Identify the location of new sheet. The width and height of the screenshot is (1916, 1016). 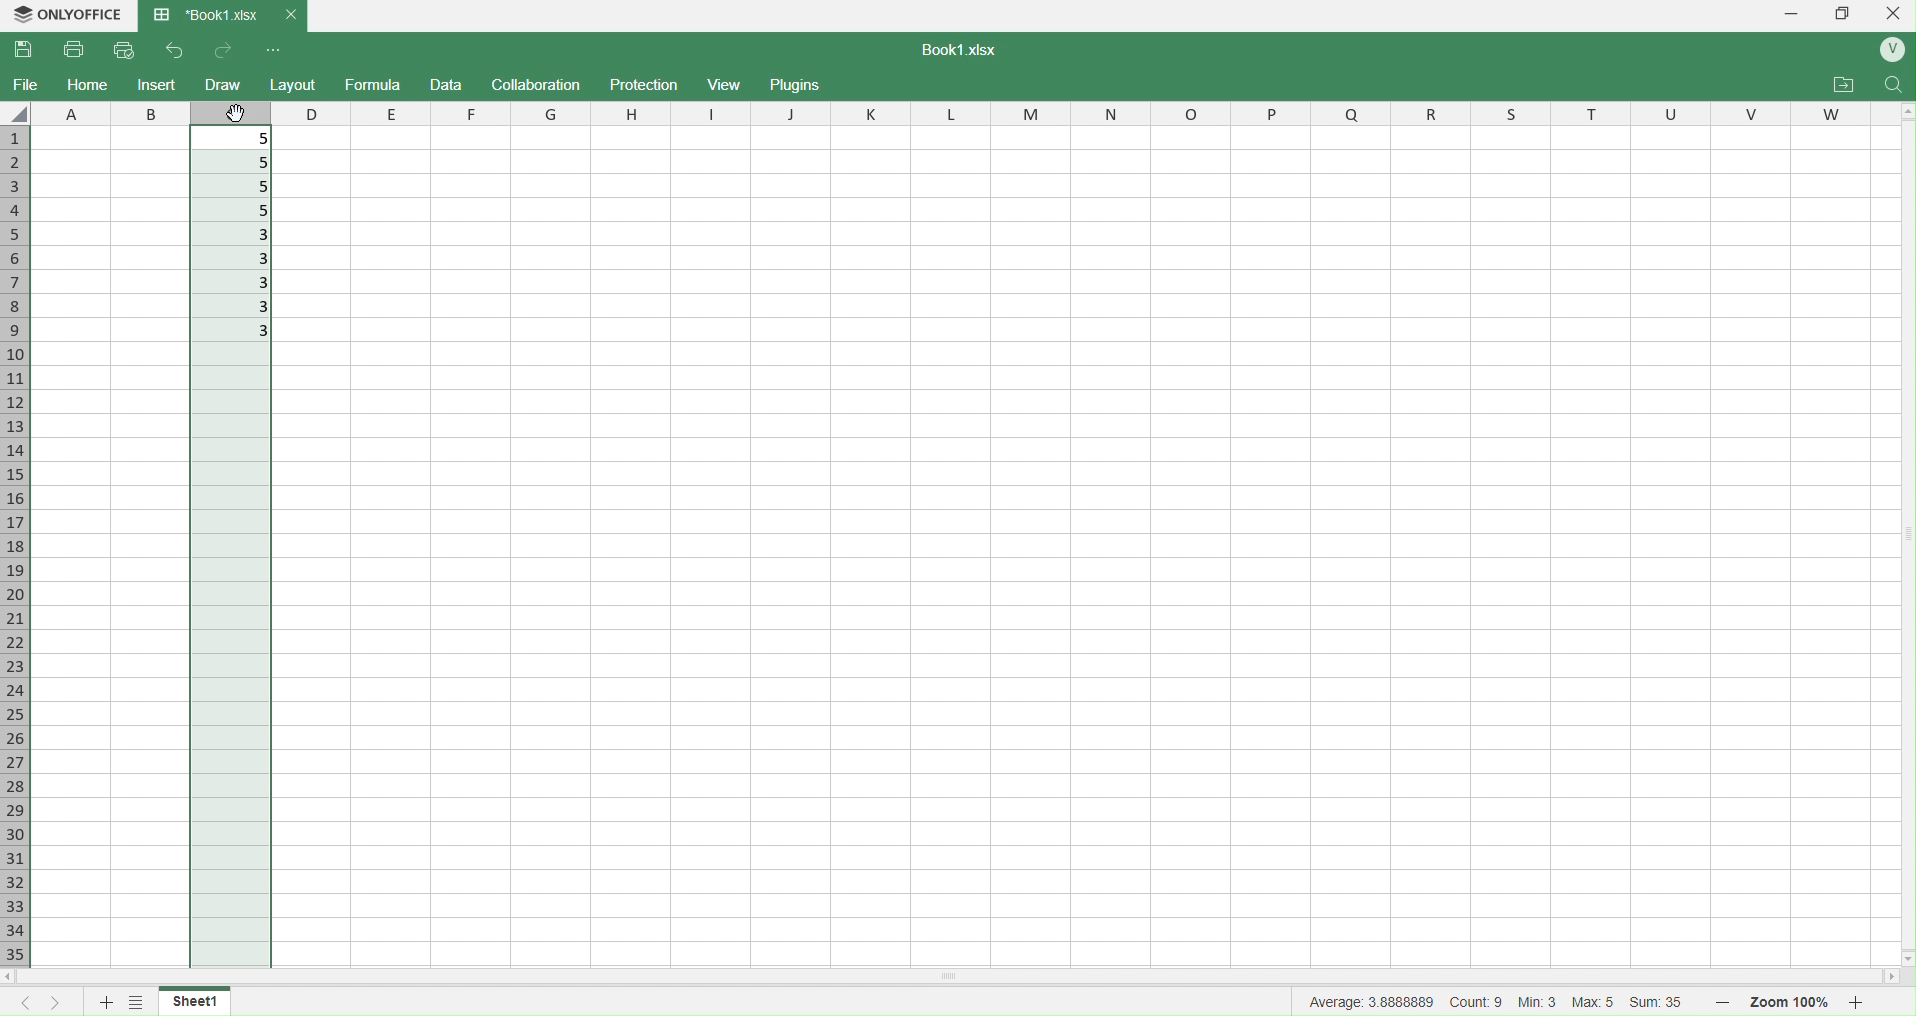
(108, 1002).